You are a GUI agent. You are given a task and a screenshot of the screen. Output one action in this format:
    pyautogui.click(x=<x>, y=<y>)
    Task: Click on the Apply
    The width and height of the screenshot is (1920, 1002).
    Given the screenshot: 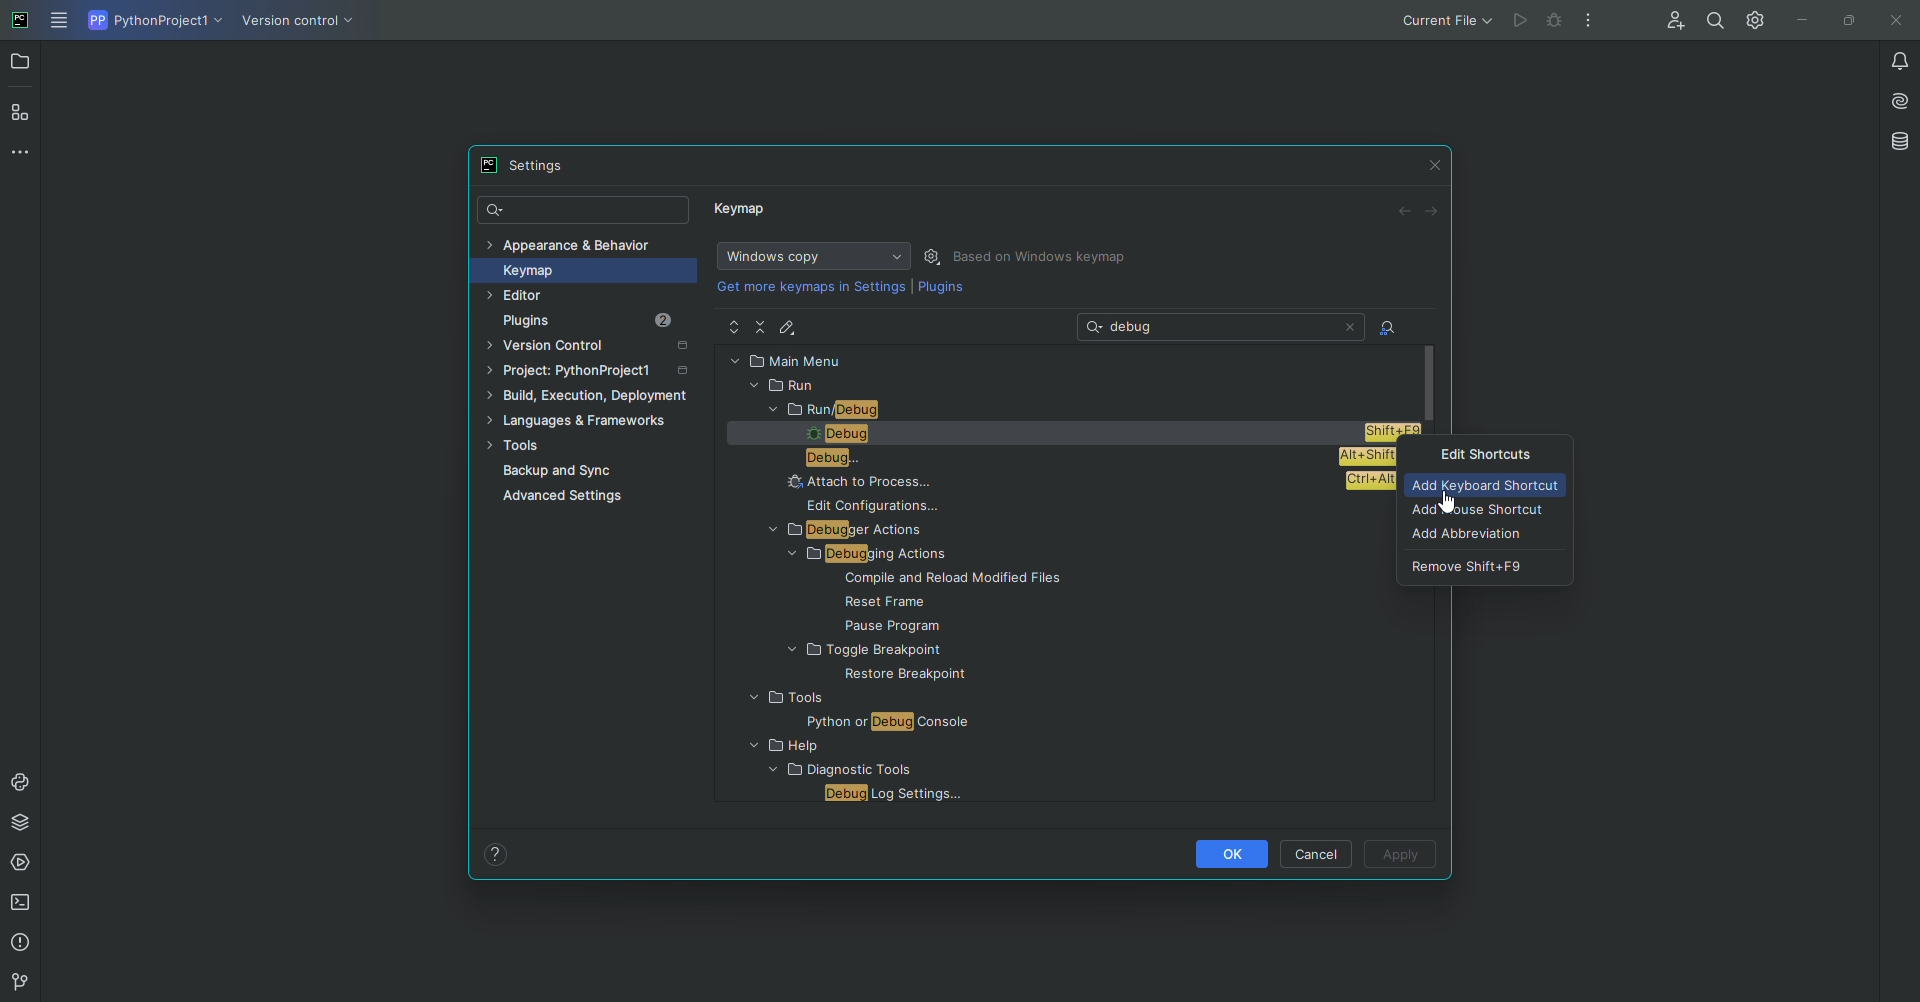 What is the action you would take?
    pyautogui.click(x=1402, y=856)
    